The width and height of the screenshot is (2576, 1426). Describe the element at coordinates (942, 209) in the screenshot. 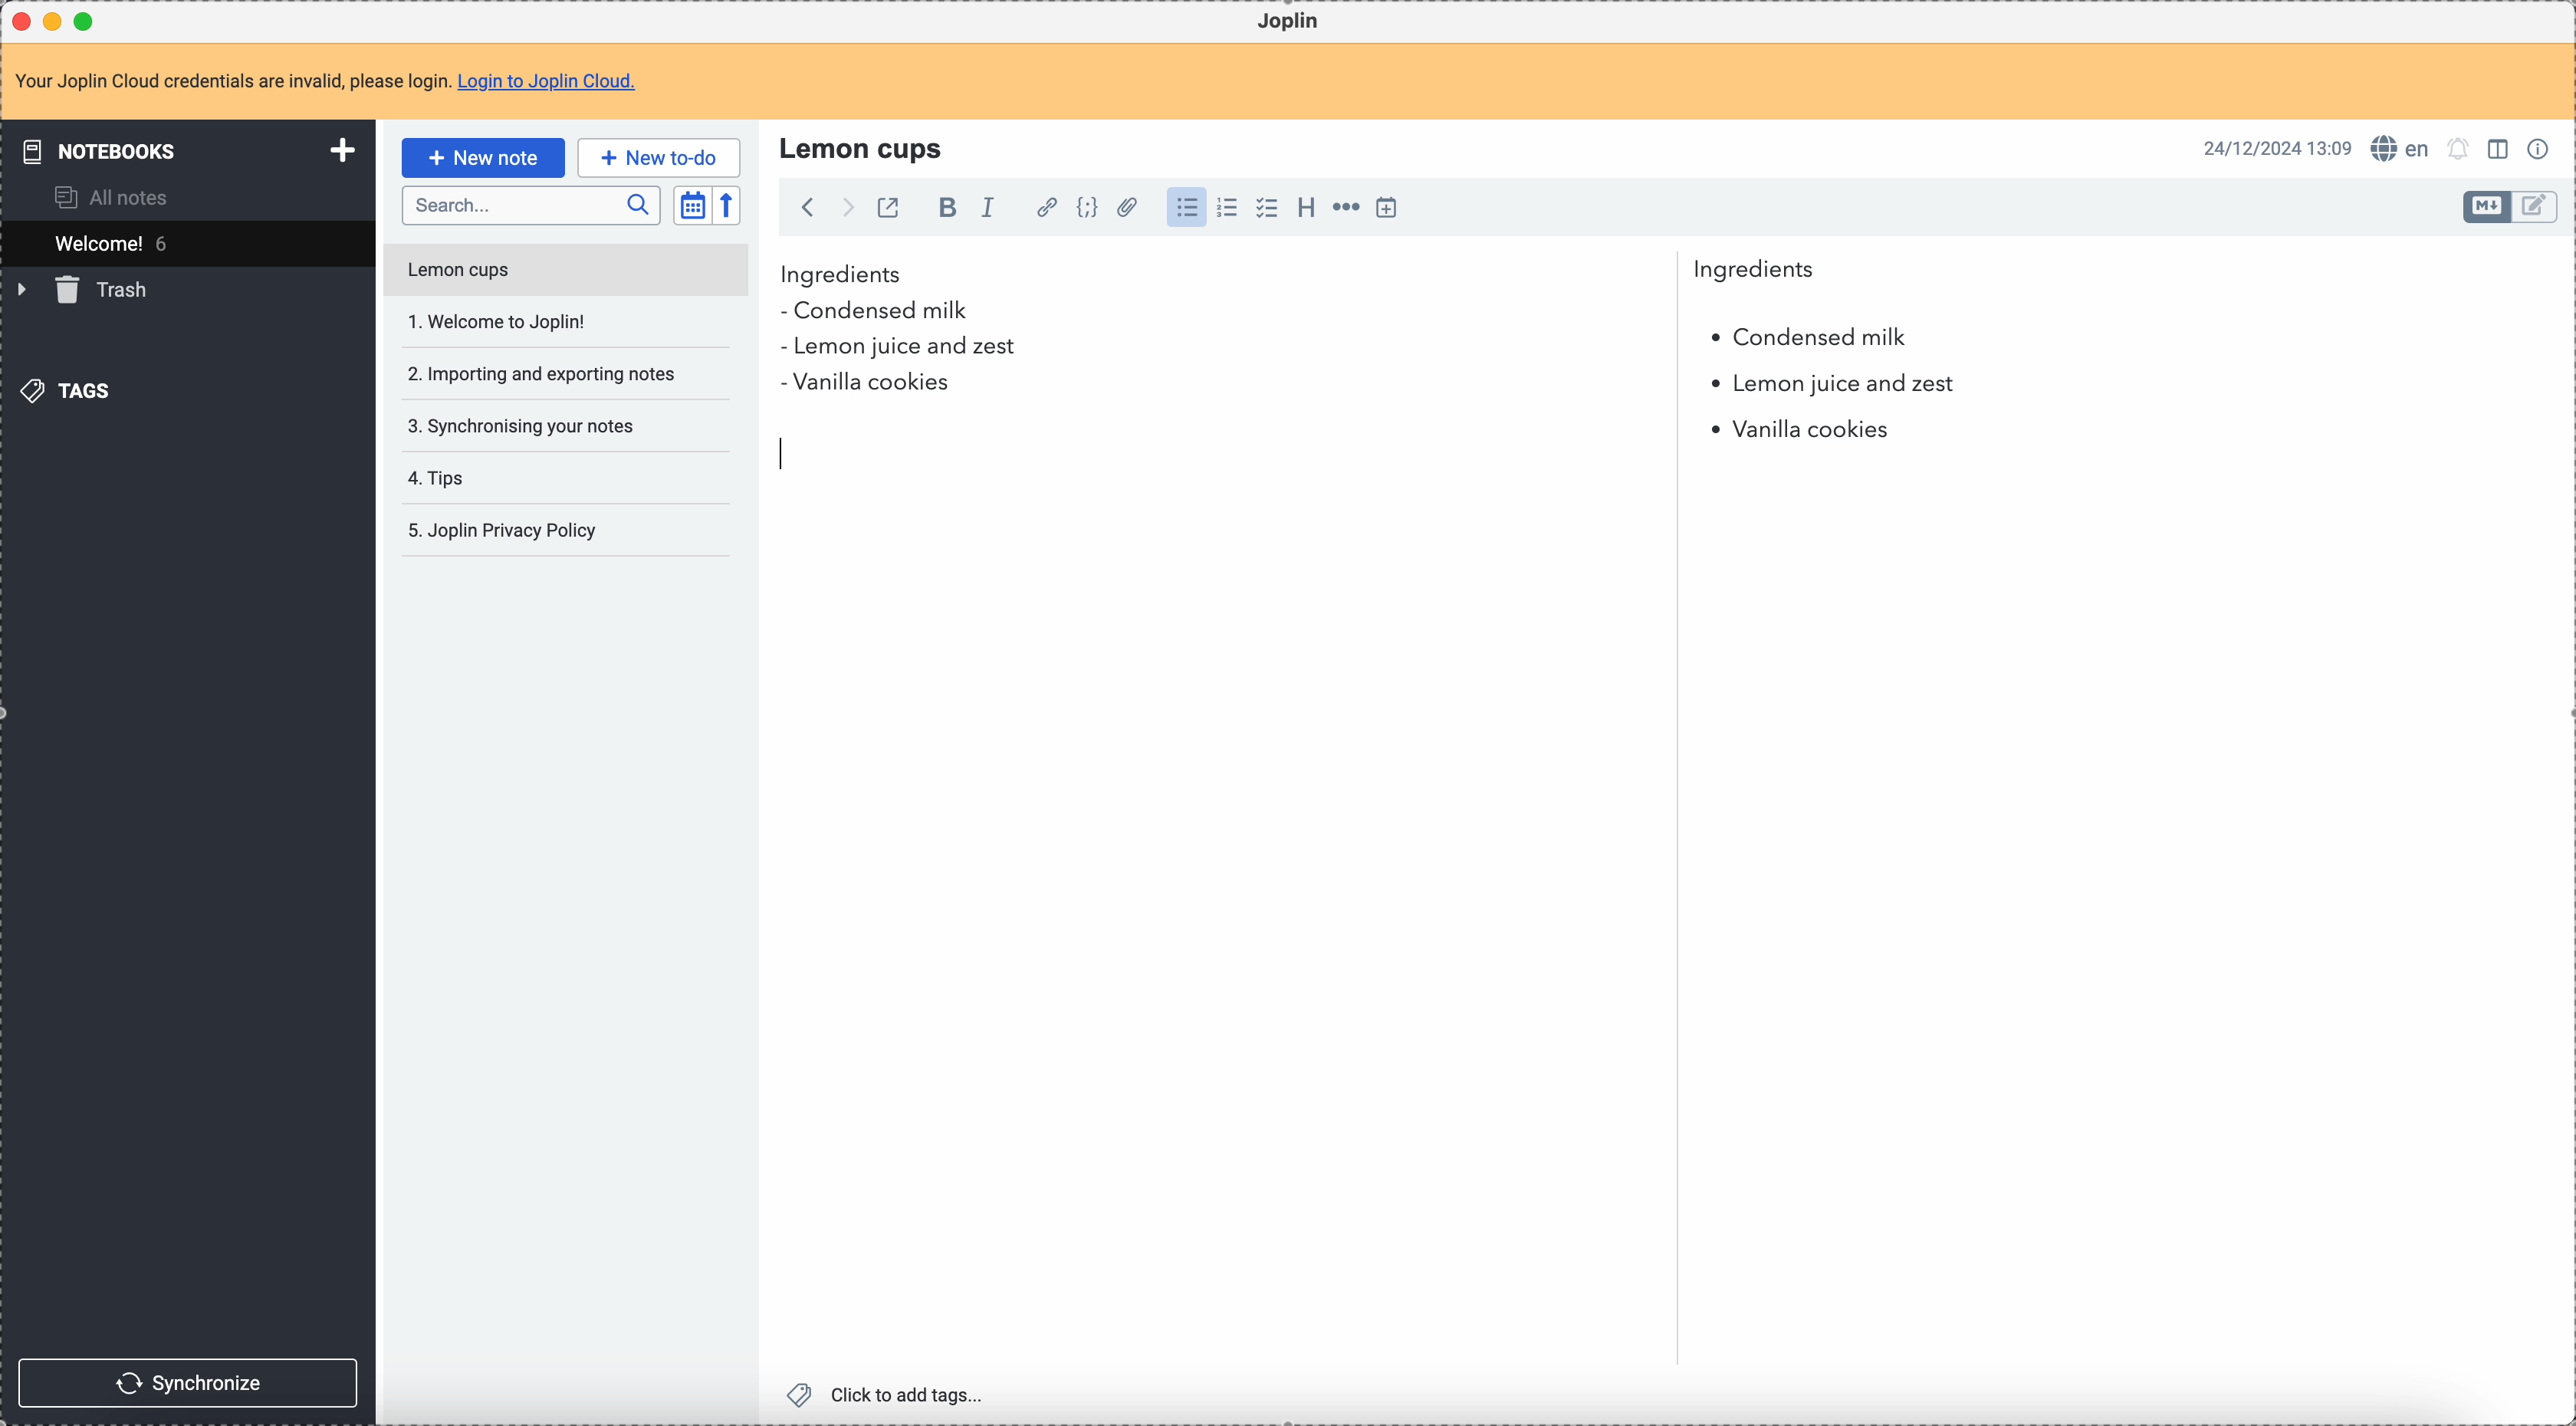

I see `bold` at that location.